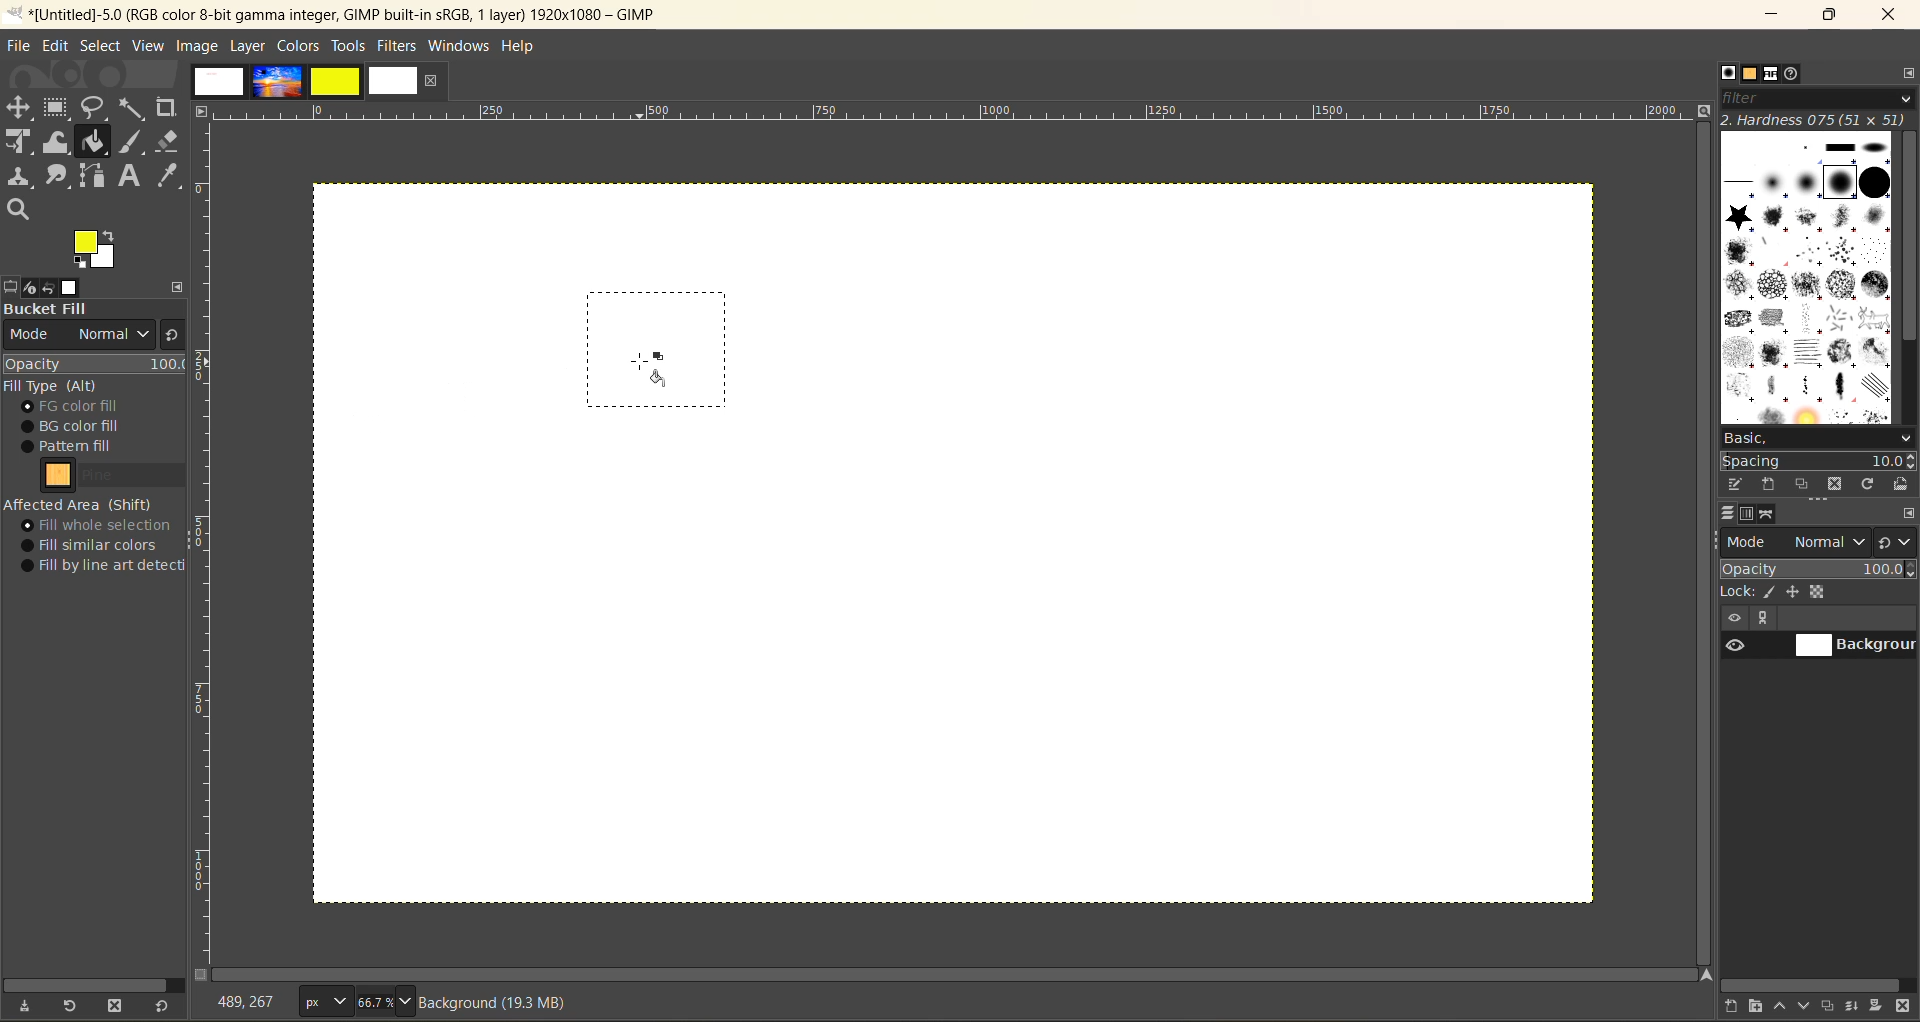 This screenshot has width=1920, height=1022. I want to click on image, so click(198, 47).